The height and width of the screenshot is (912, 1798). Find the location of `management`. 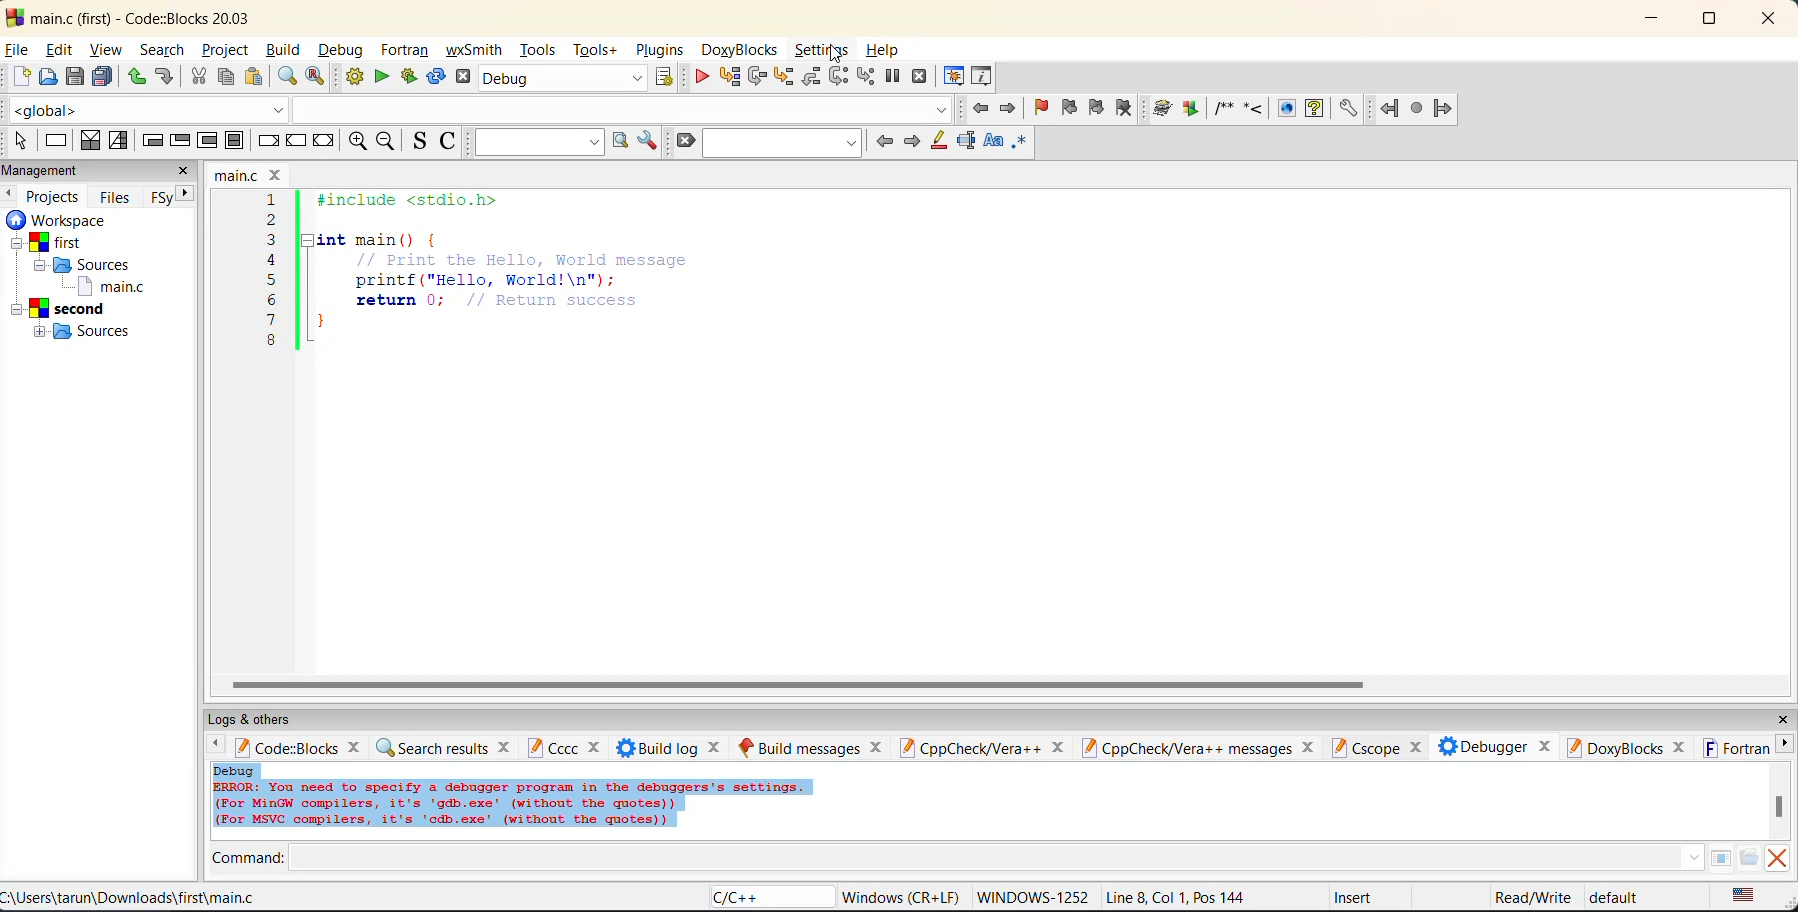

management is located at coordinates (48, 170).